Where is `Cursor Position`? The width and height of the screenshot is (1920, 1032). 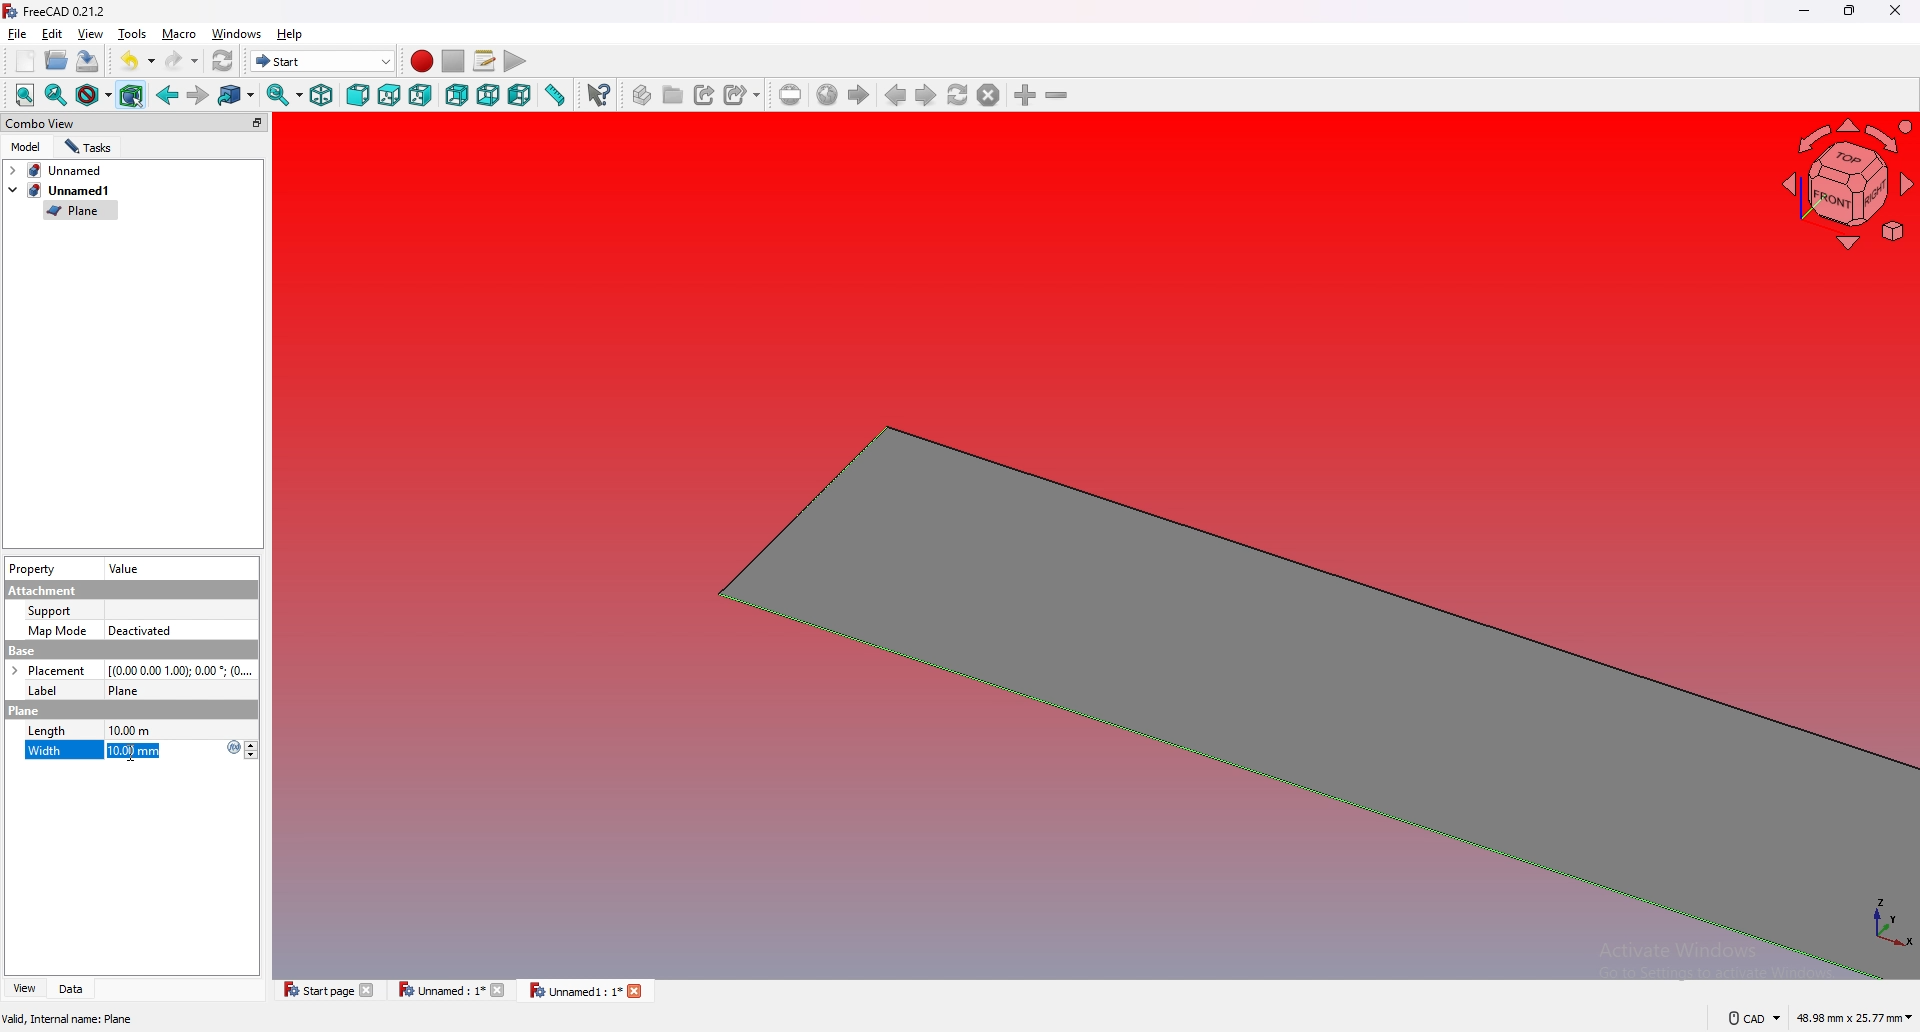
Cursor Position is located at coordinates (132, 754).